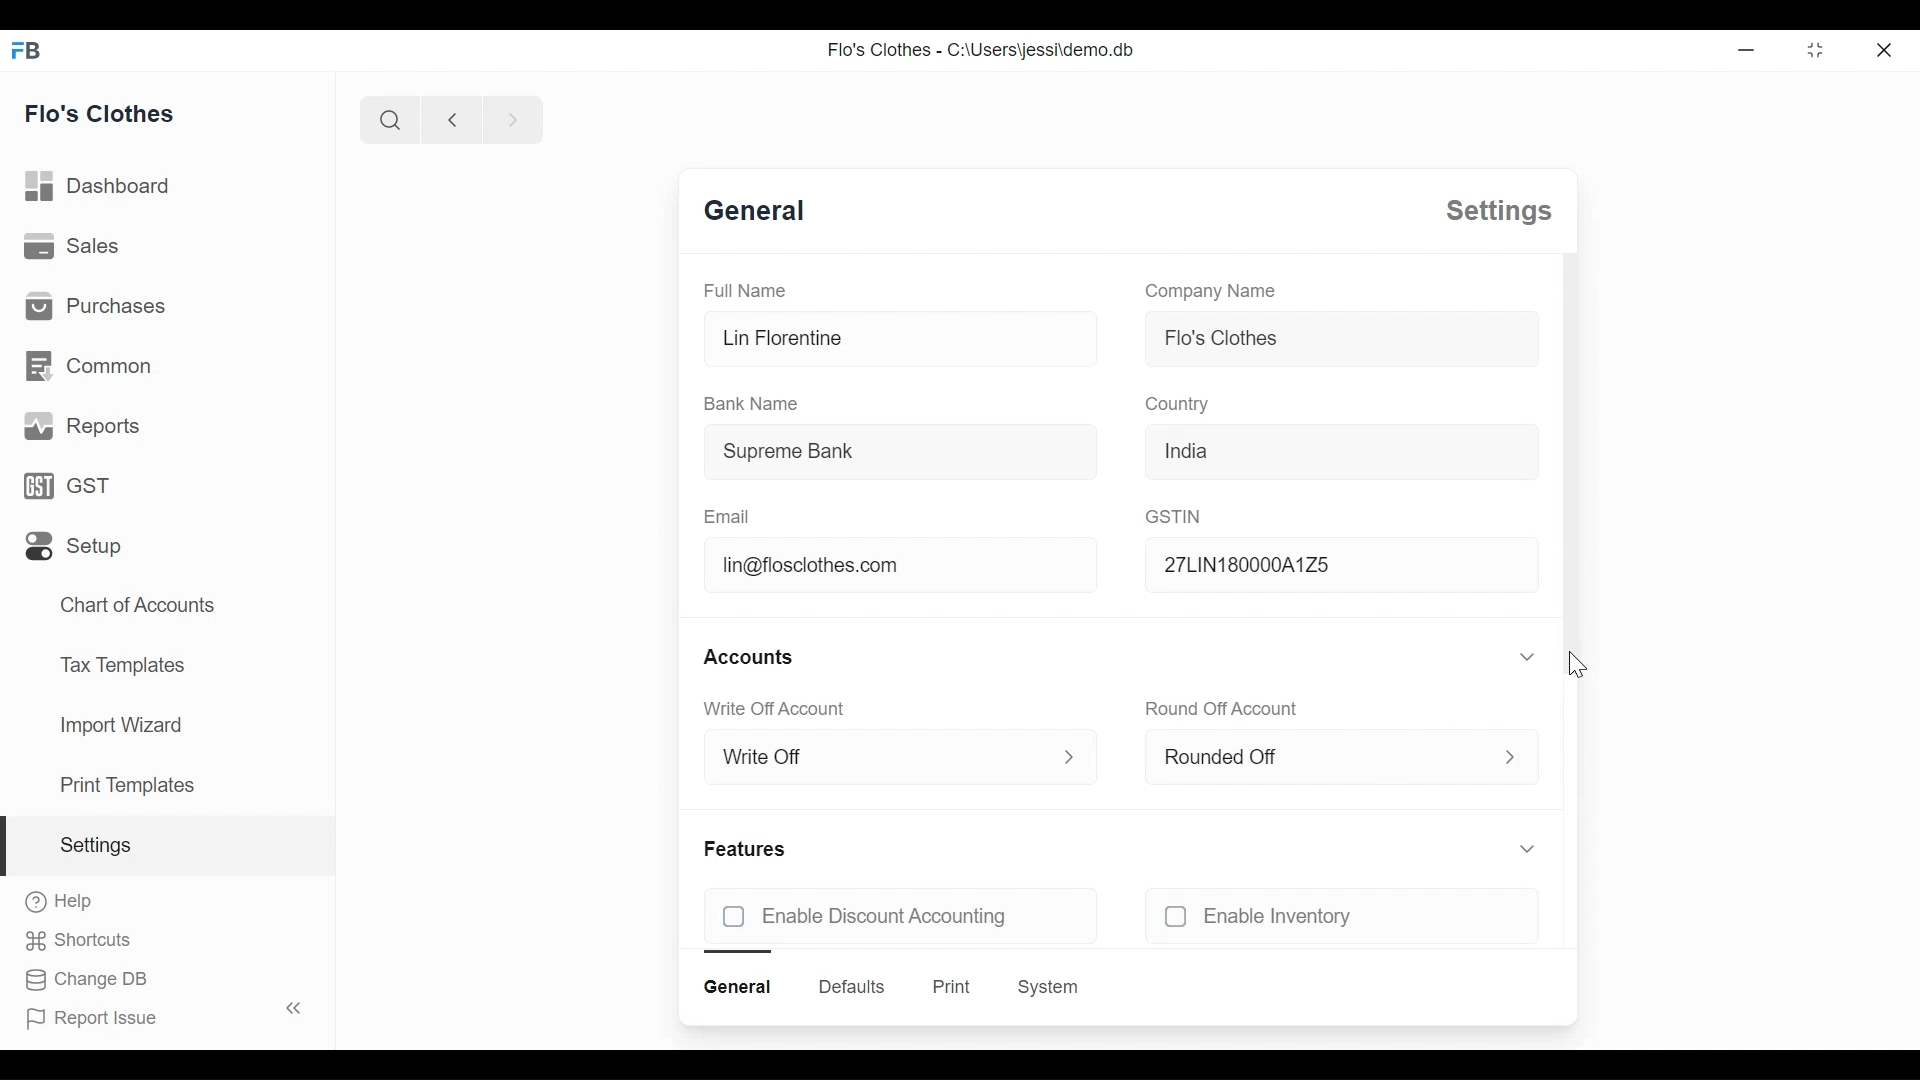 Image resolution: width=1920 pixels, height=1080 pixels. I want to click on Full Name, so click(740, 290).